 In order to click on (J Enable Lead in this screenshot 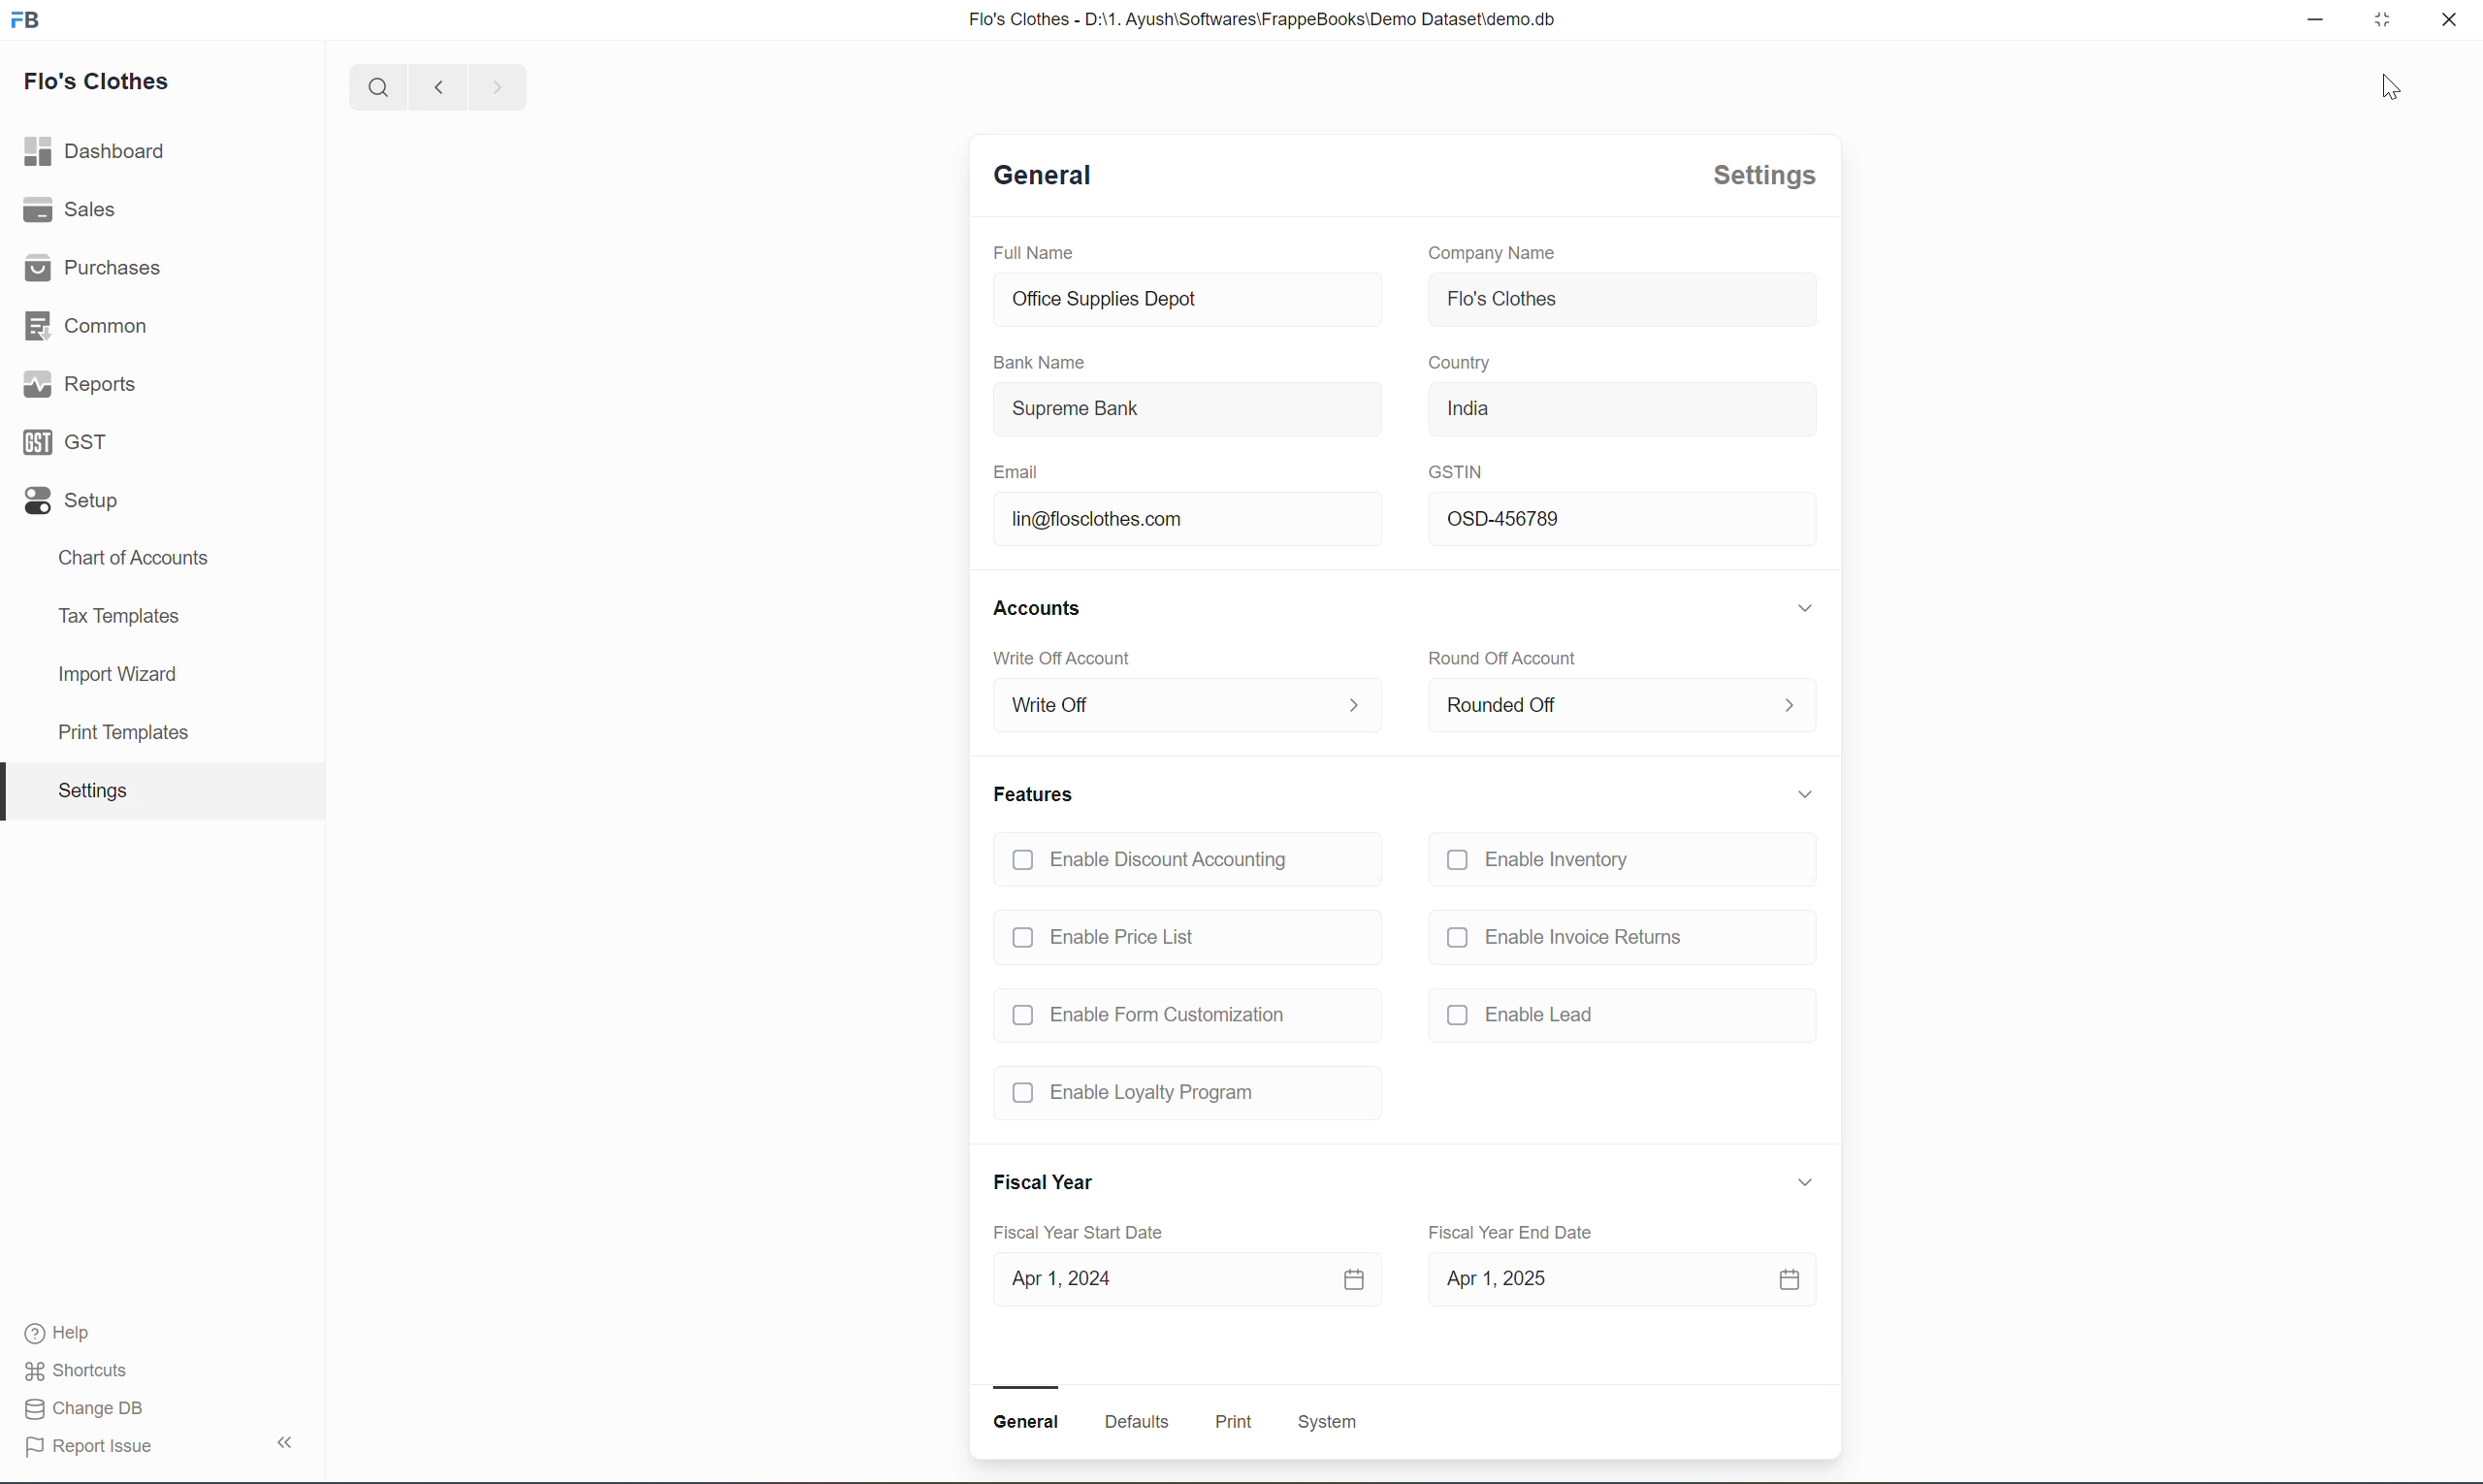, I will do `click(1526, 1013)`.